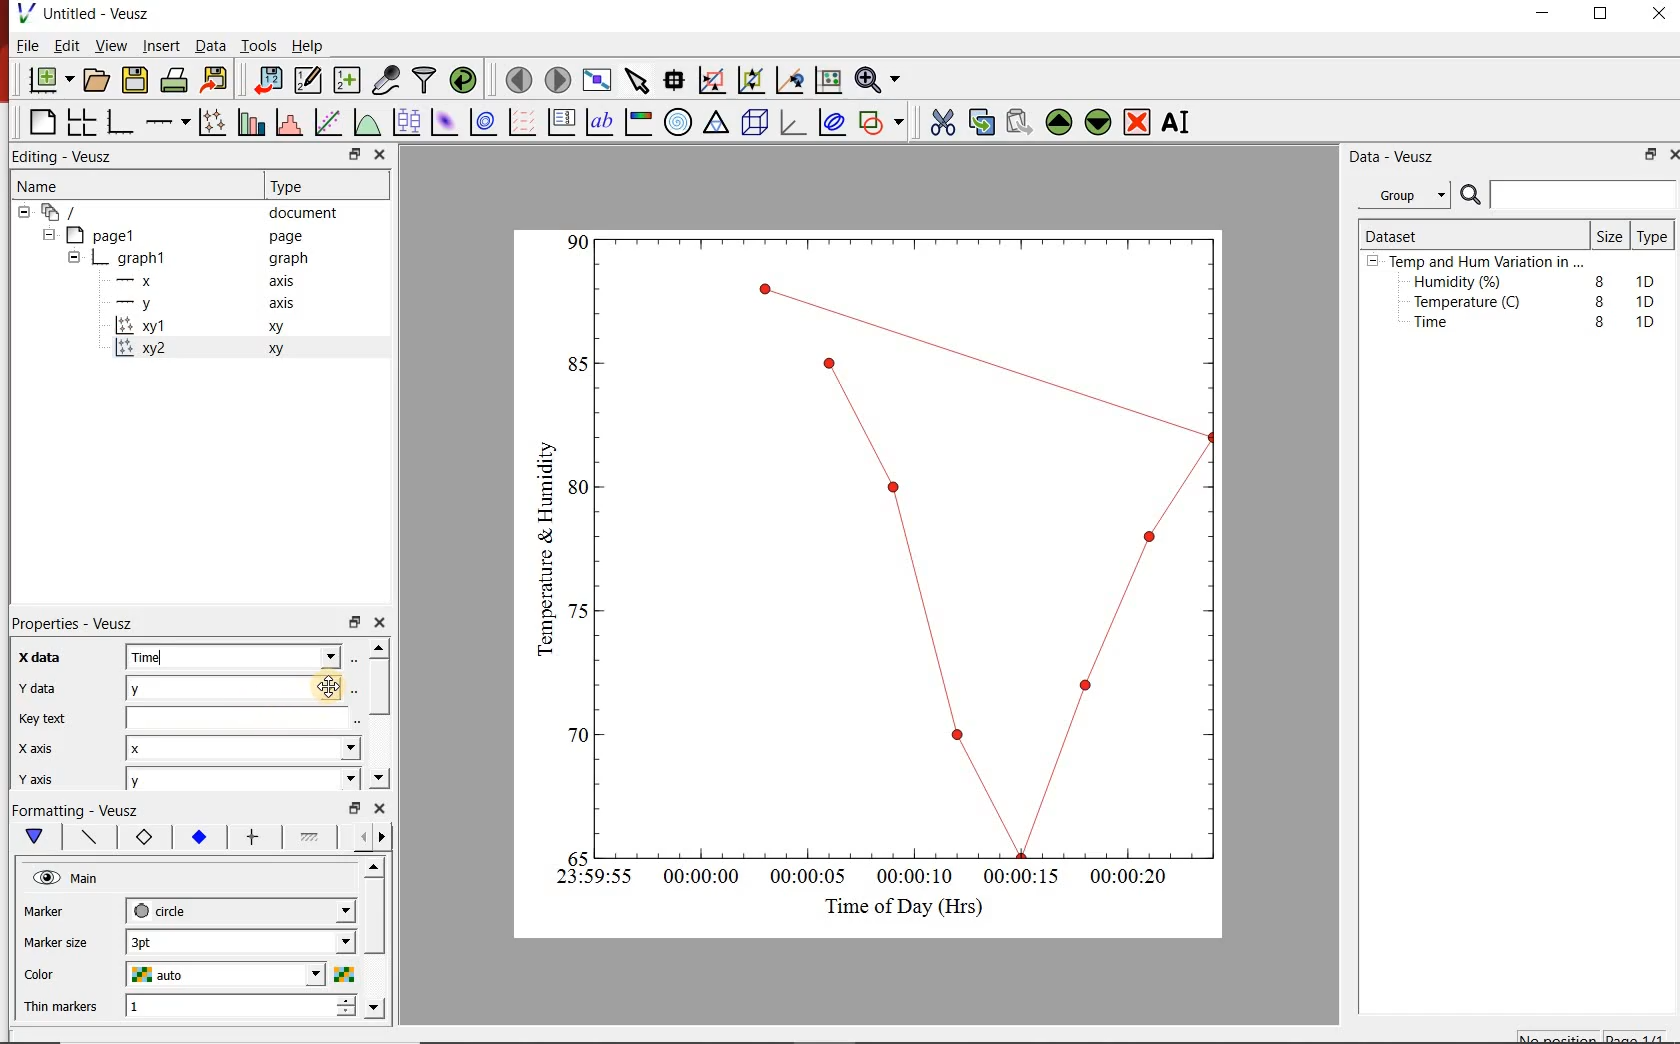  What do you see at coordinates (152, 303) in the screenshot?
I see `y` at bounding box center [152, 303].